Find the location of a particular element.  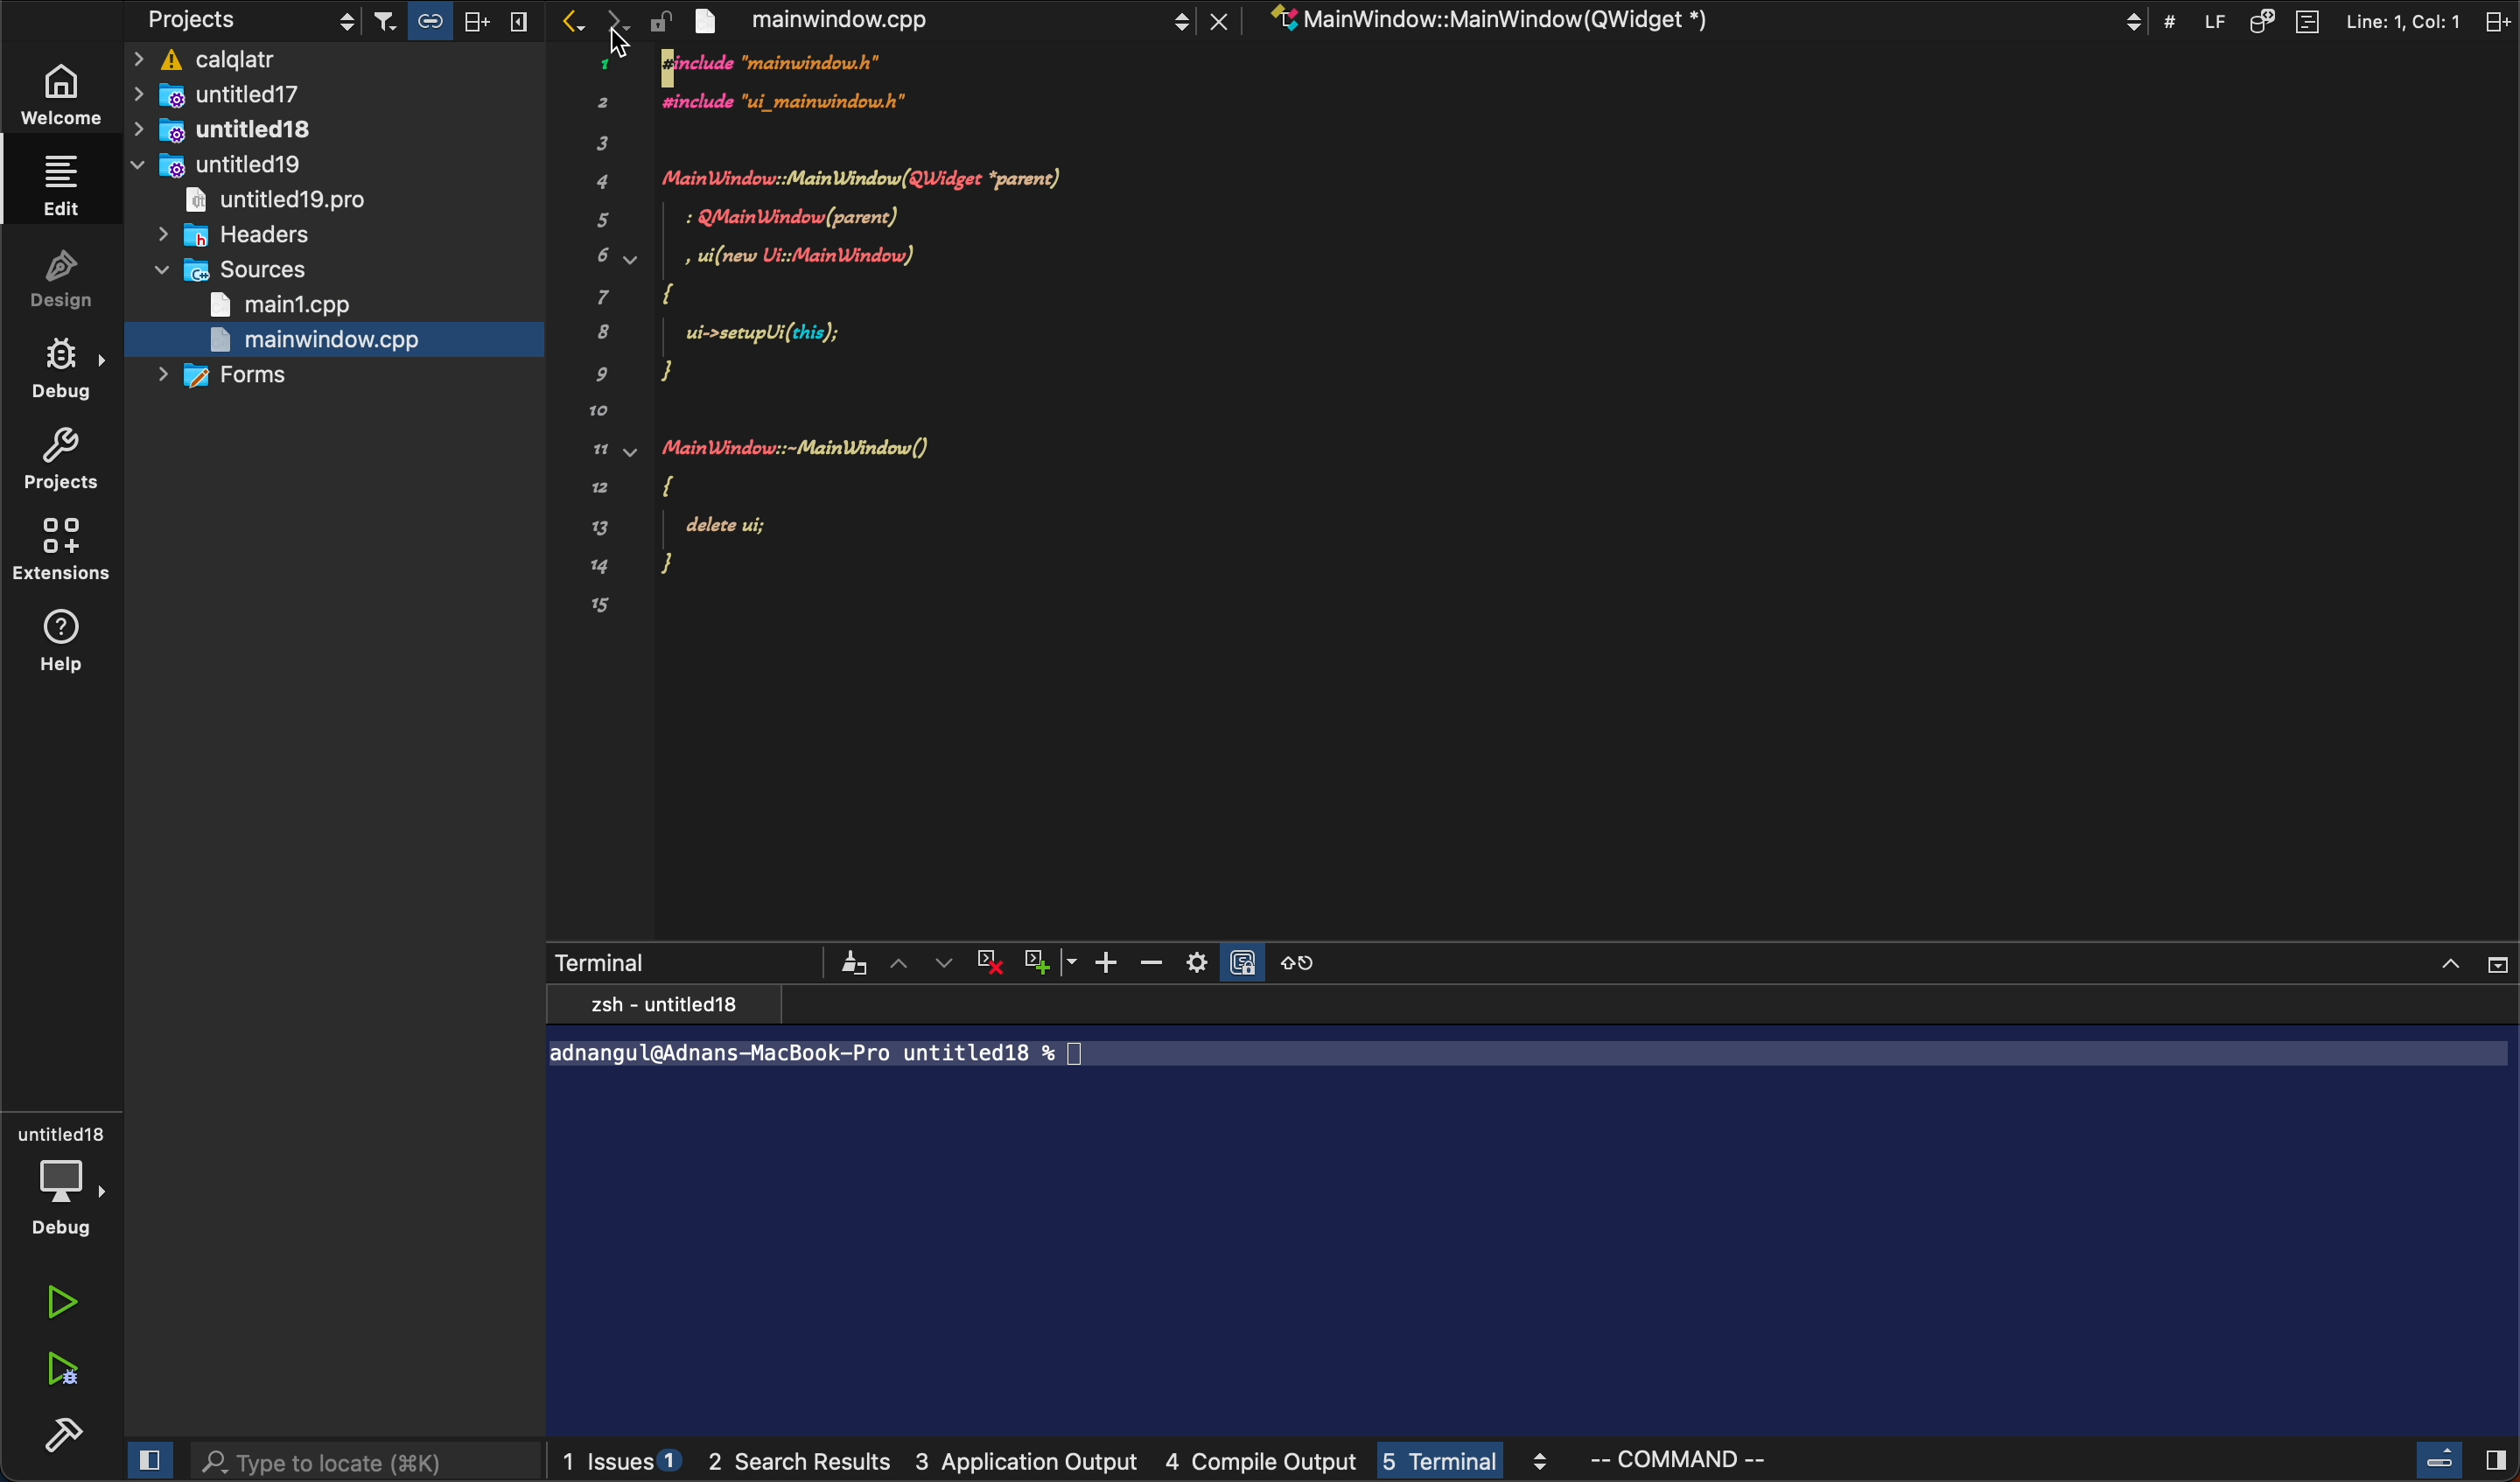

main window is located at coordinates (942, 17).